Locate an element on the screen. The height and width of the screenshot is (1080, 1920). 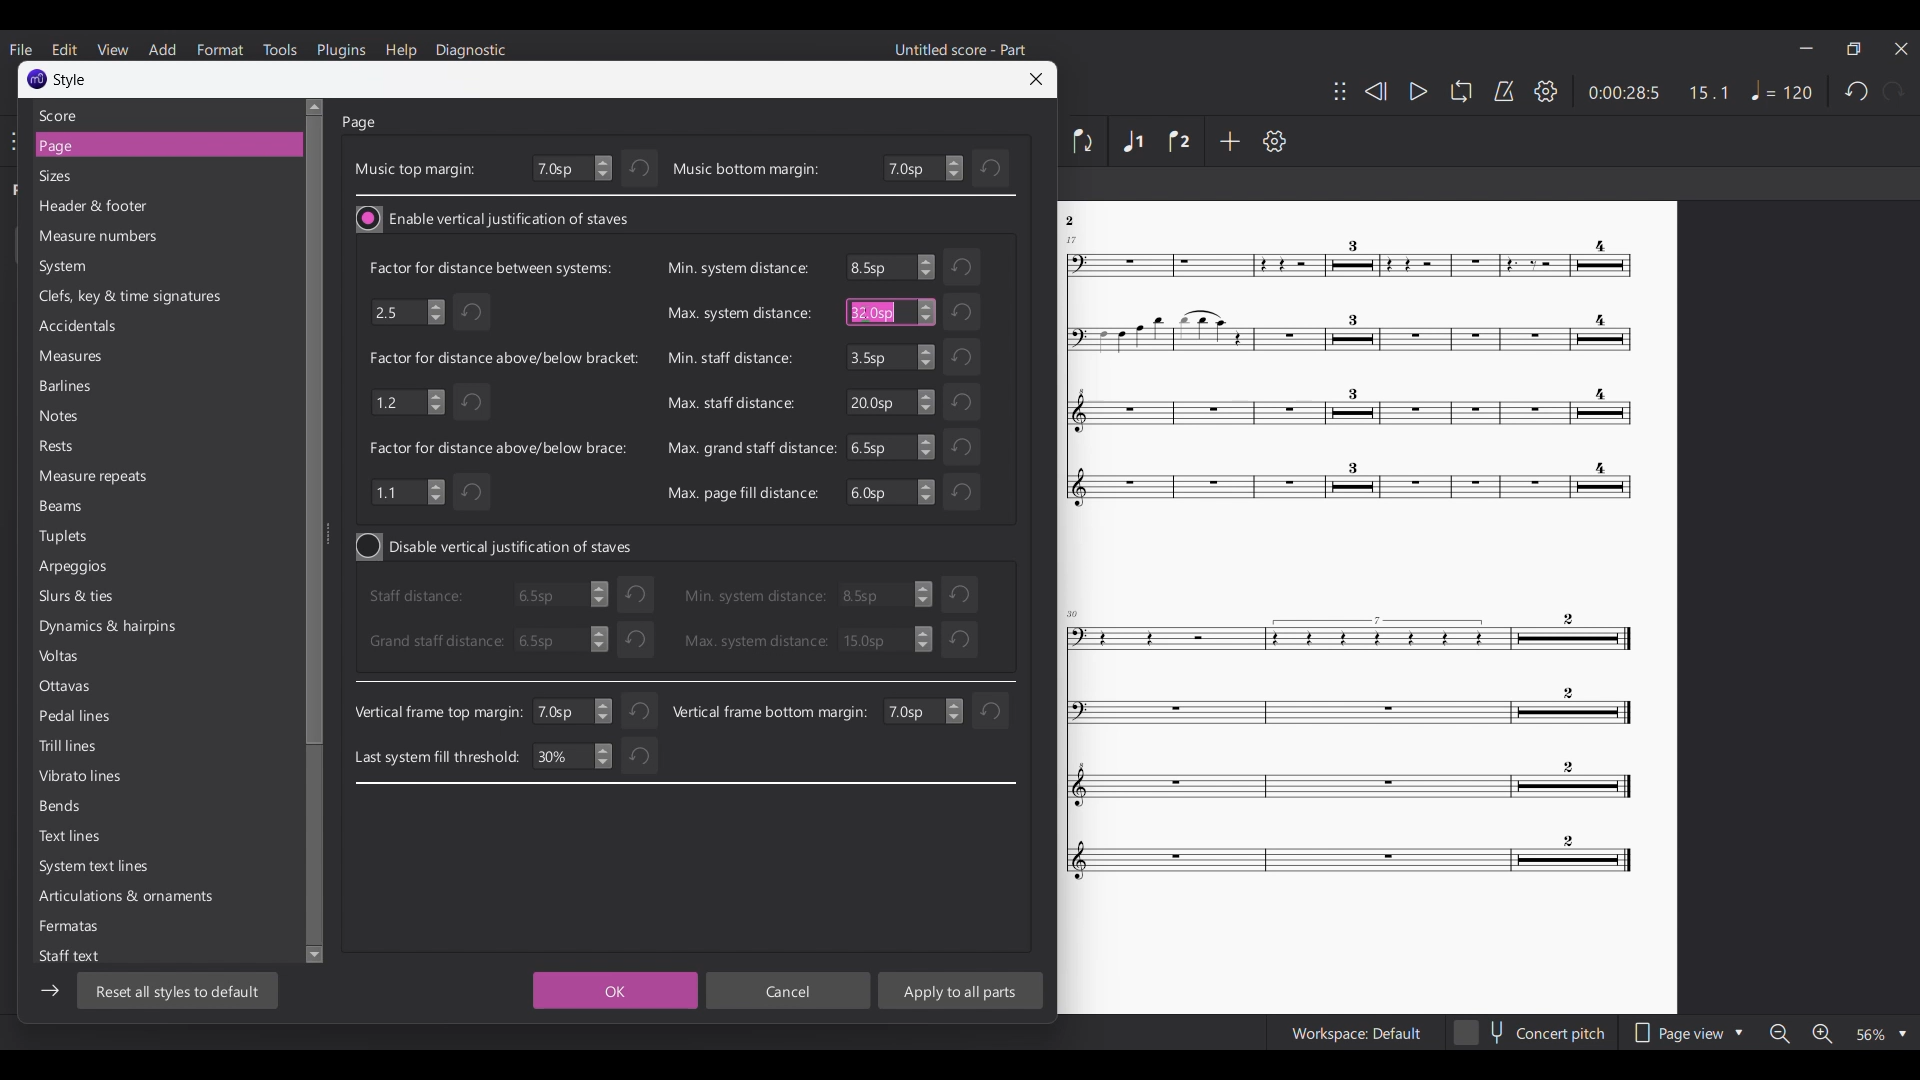
6.5sp is located at coordinates (891, 267).